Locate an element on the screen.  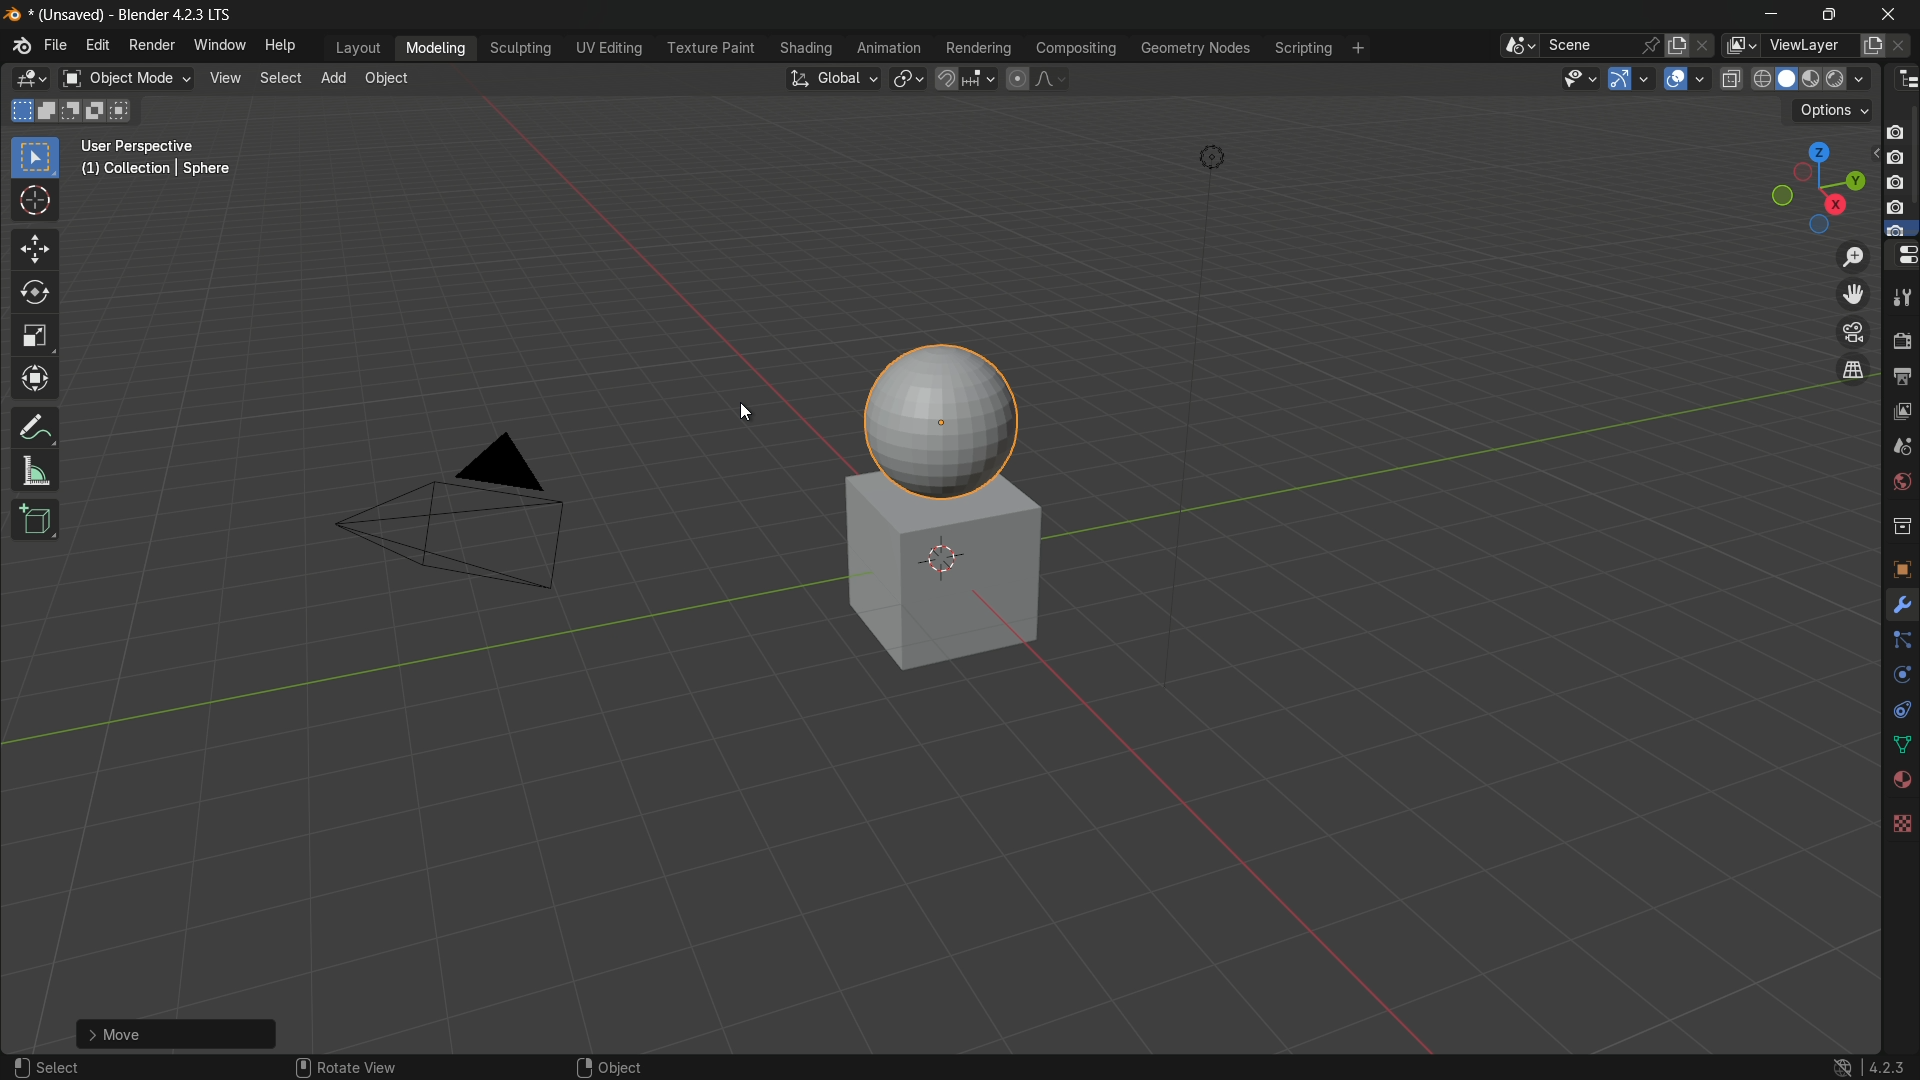
scene name is located at coordinates (1587, 46).